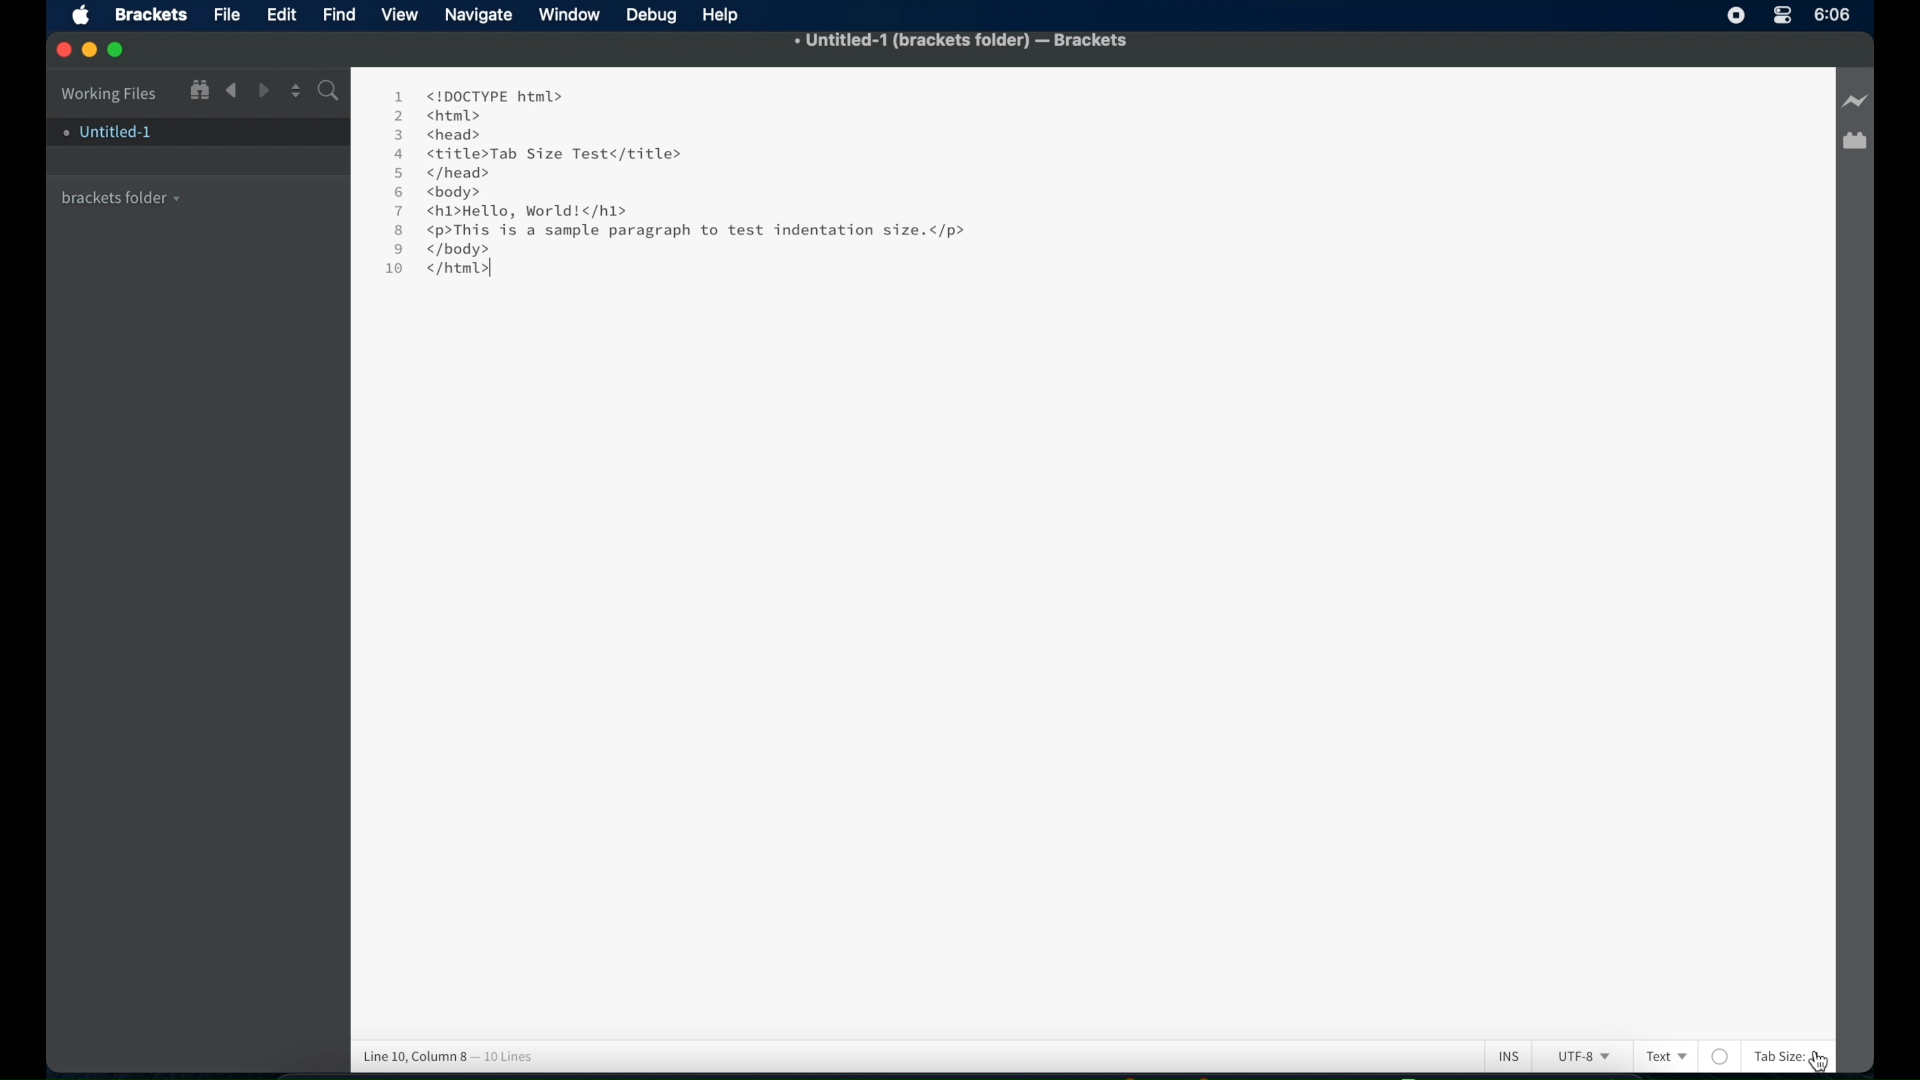  I want to click on . Untitled-1 (brackets folder) - Brackets, so click(962, 42).